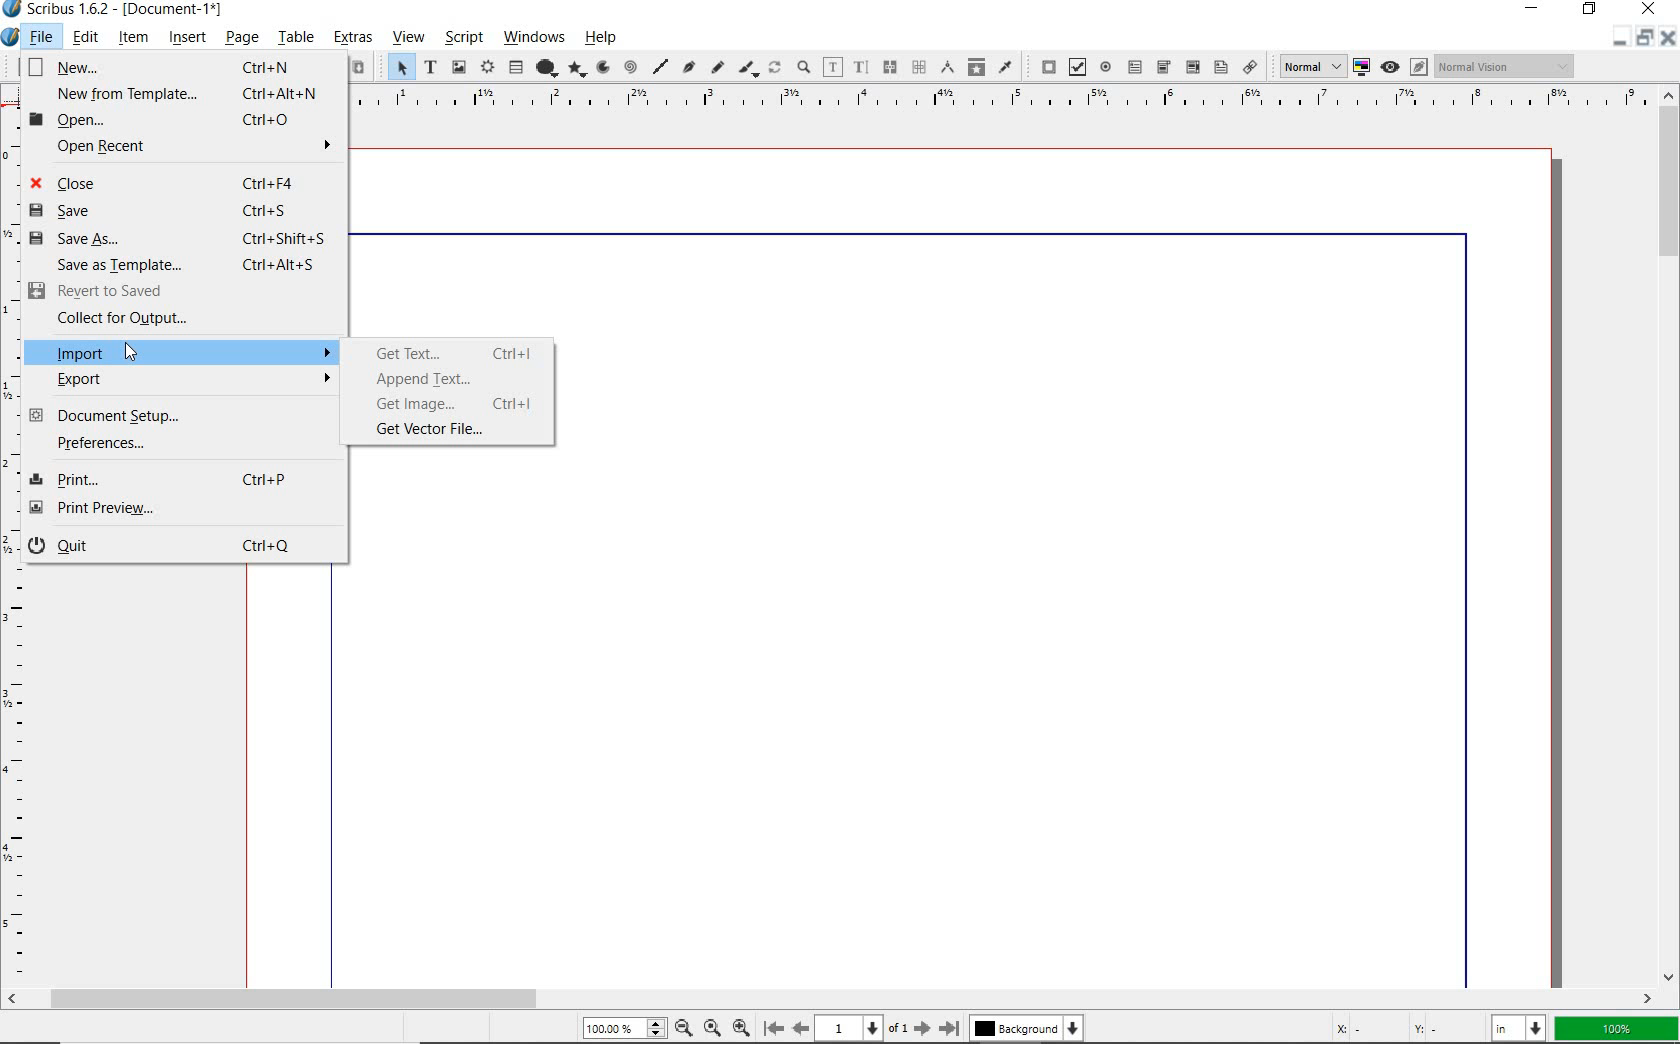  What do you see at coordinates (624, 1027) in the screenshot?
I see `Zoom 100.00%` at bounding box center [624, 1027].